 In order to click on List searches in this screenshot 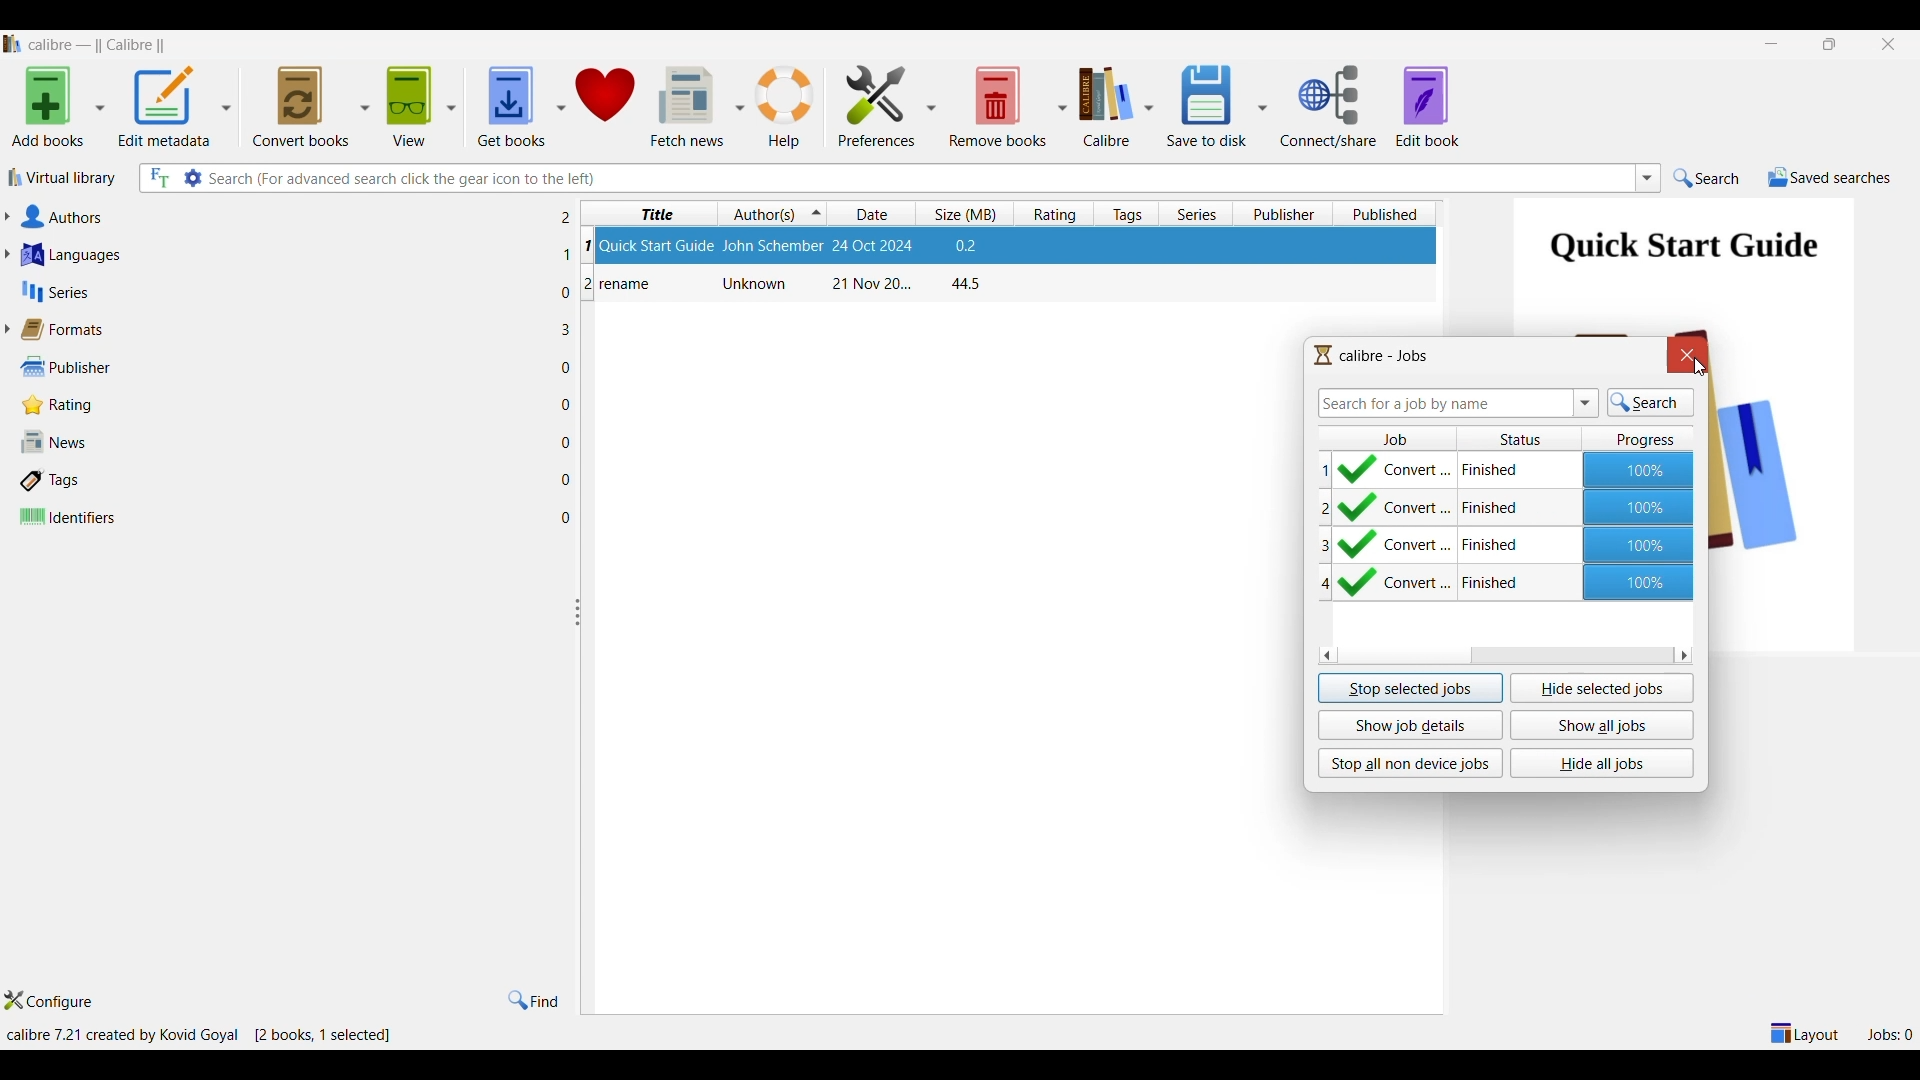, I will do `click(1586, 403)`.